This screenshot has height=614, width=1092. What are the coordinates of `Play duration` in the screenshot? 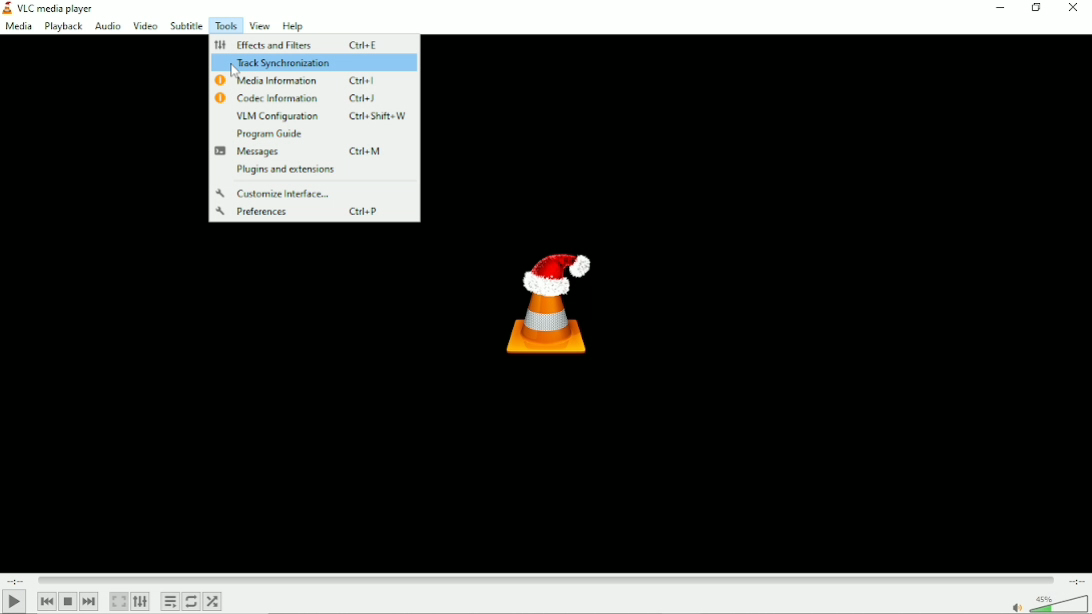 It's located at (548, 580).